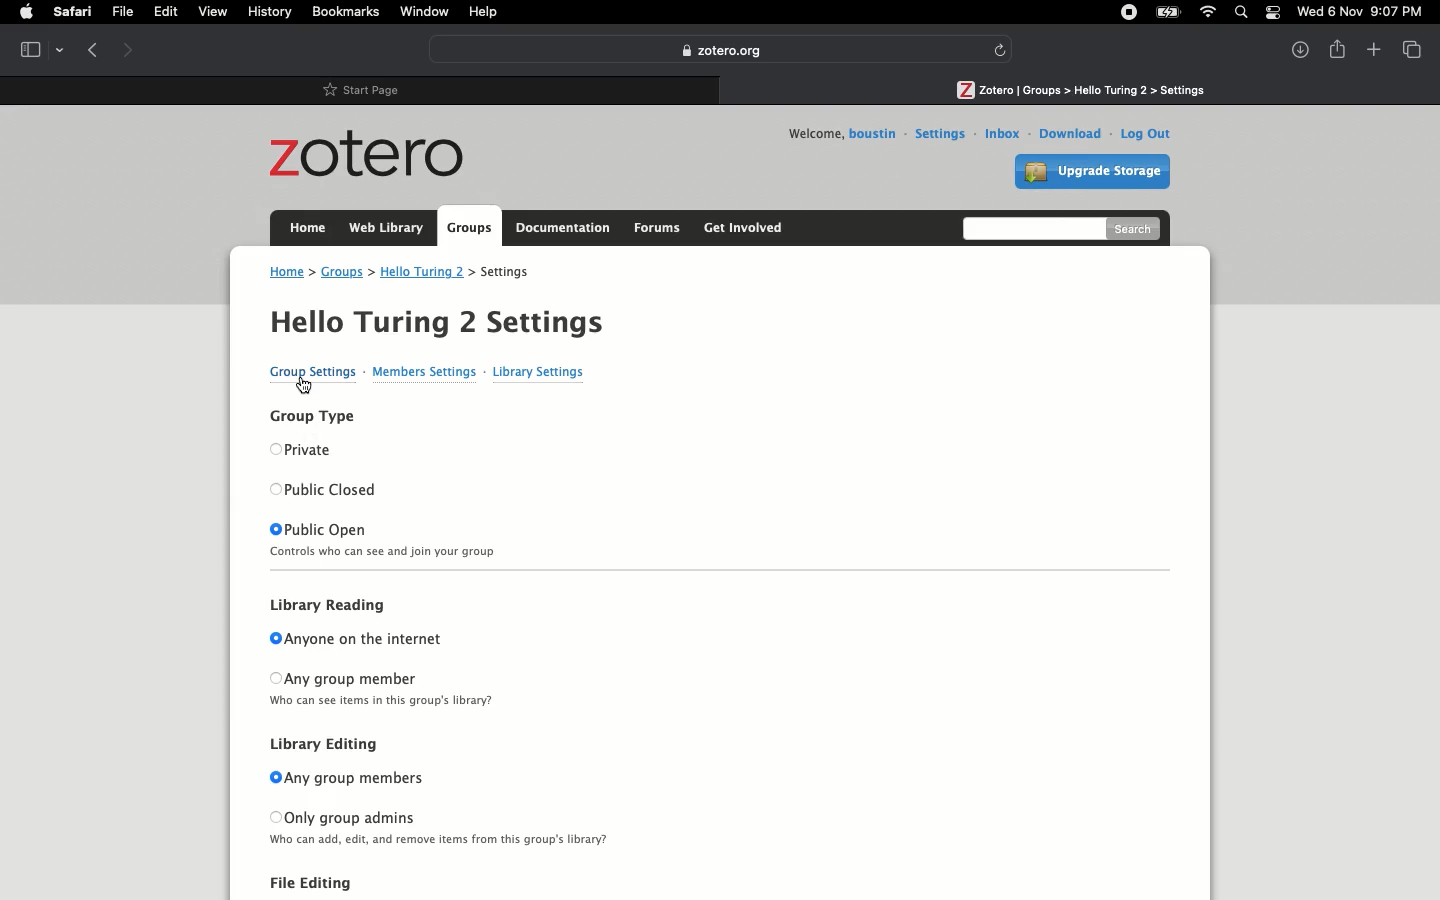 The image size is (1440, 900). Describe the element at coordinates (1024, 228) in the screenshot. I see `Search` at that location.